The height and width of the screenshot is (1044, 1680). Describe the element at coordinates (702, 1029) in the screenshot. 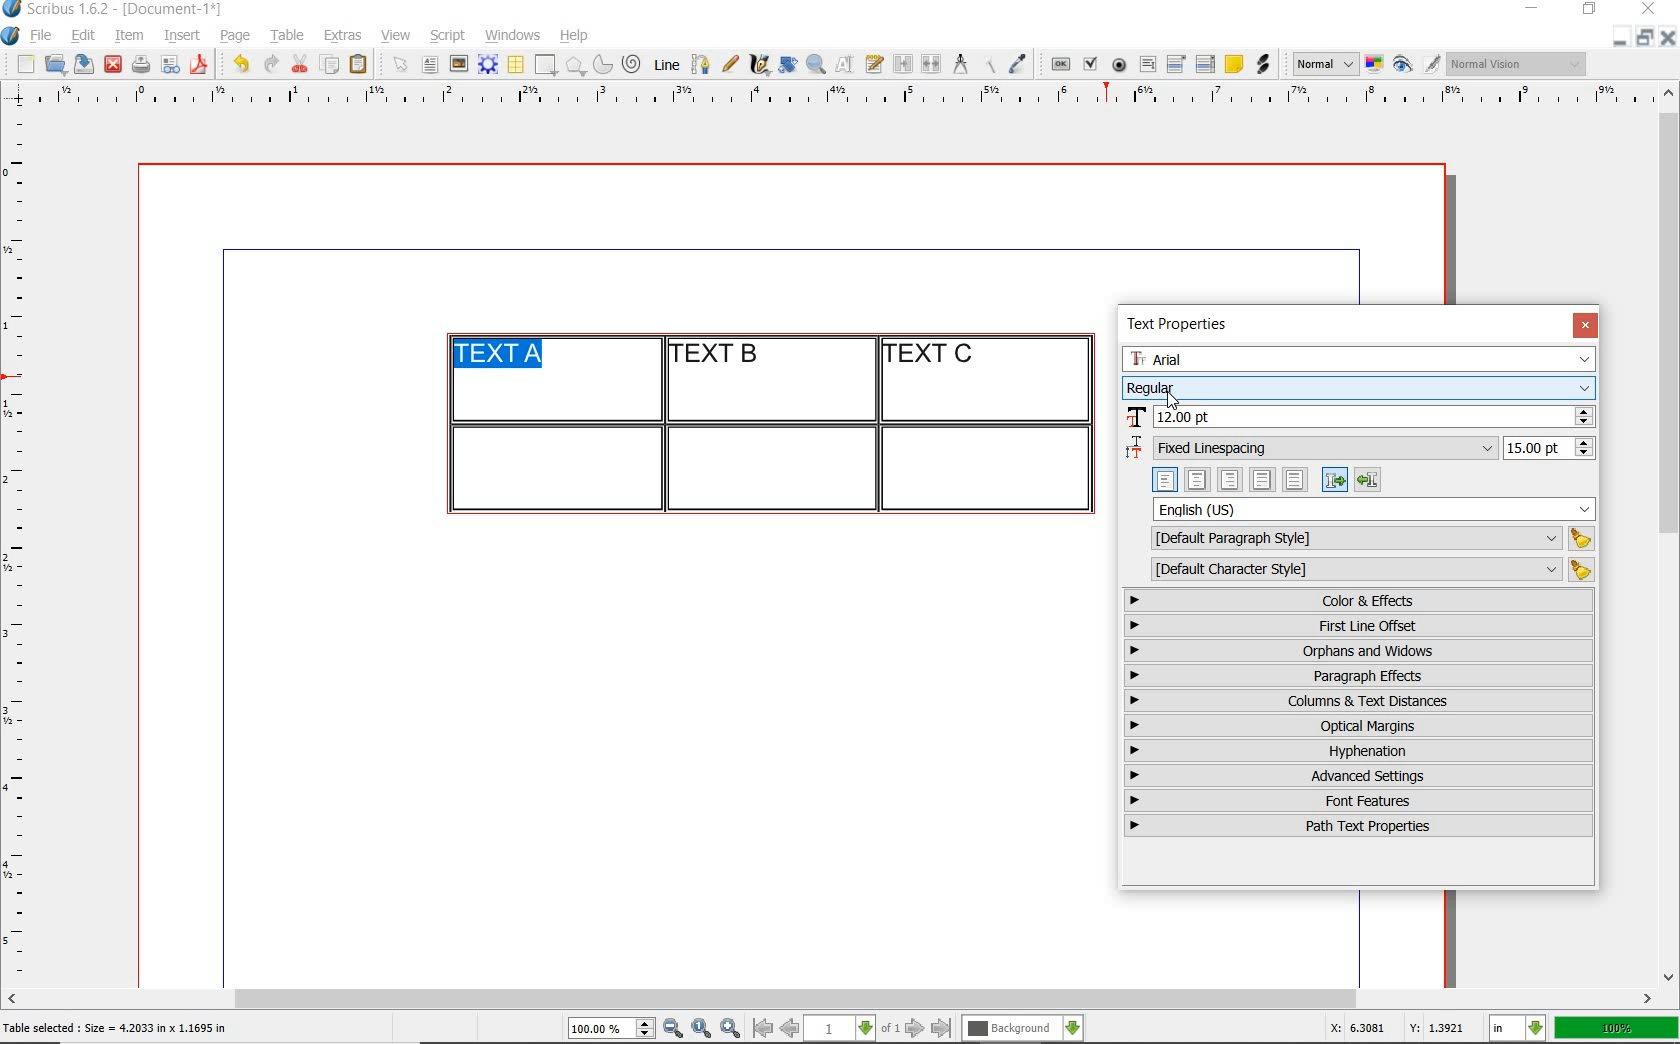

I see `zoom to` at that location.